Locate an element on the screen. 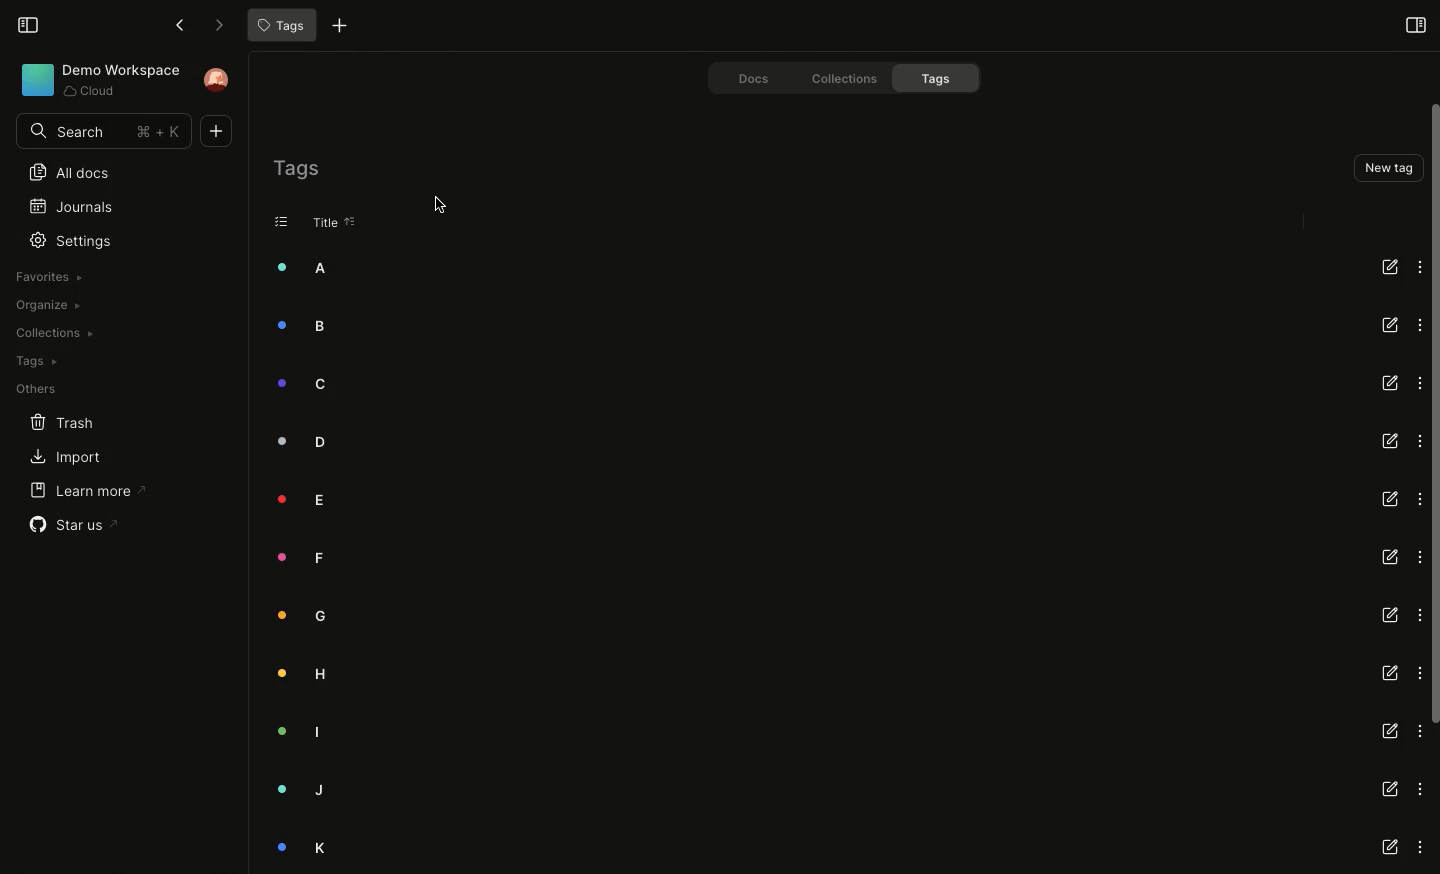 This screenshot has height=874, width=1440. Import is located at coordinates (57, 458).